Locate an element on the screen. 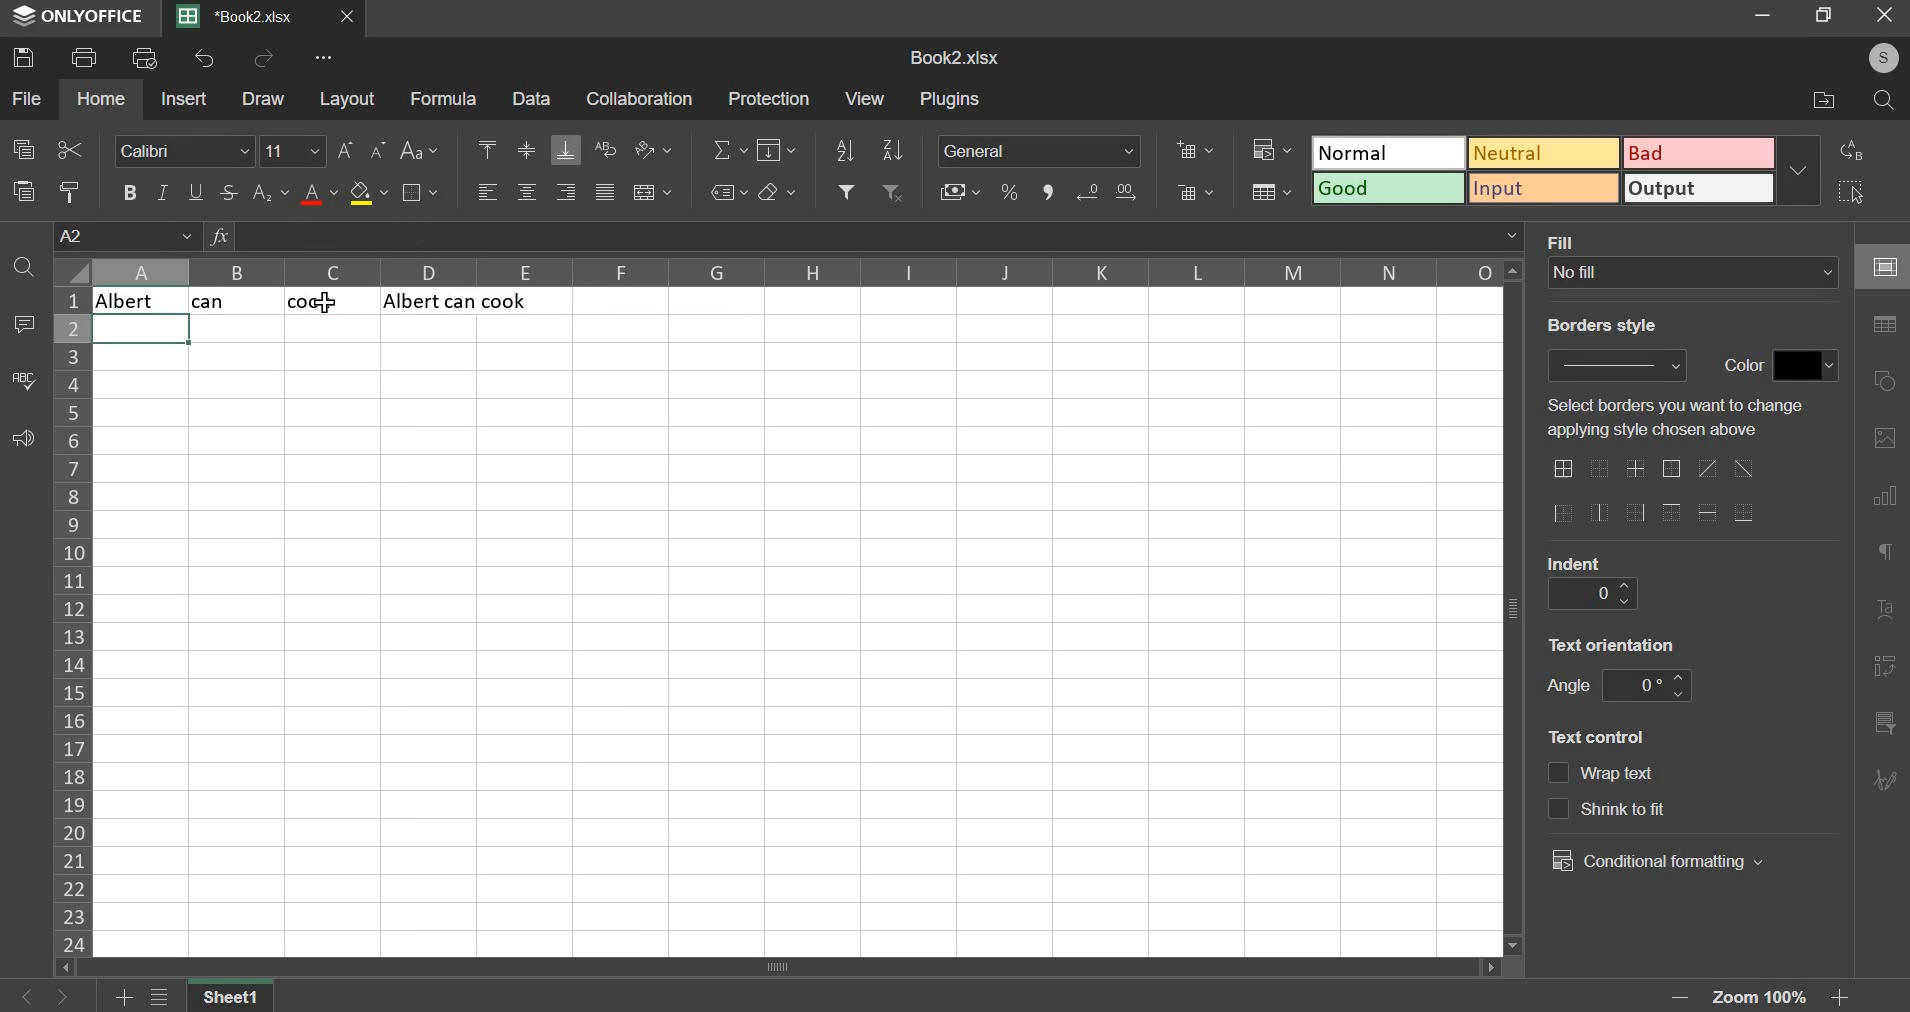  sum is located at coordinates (730, 148).